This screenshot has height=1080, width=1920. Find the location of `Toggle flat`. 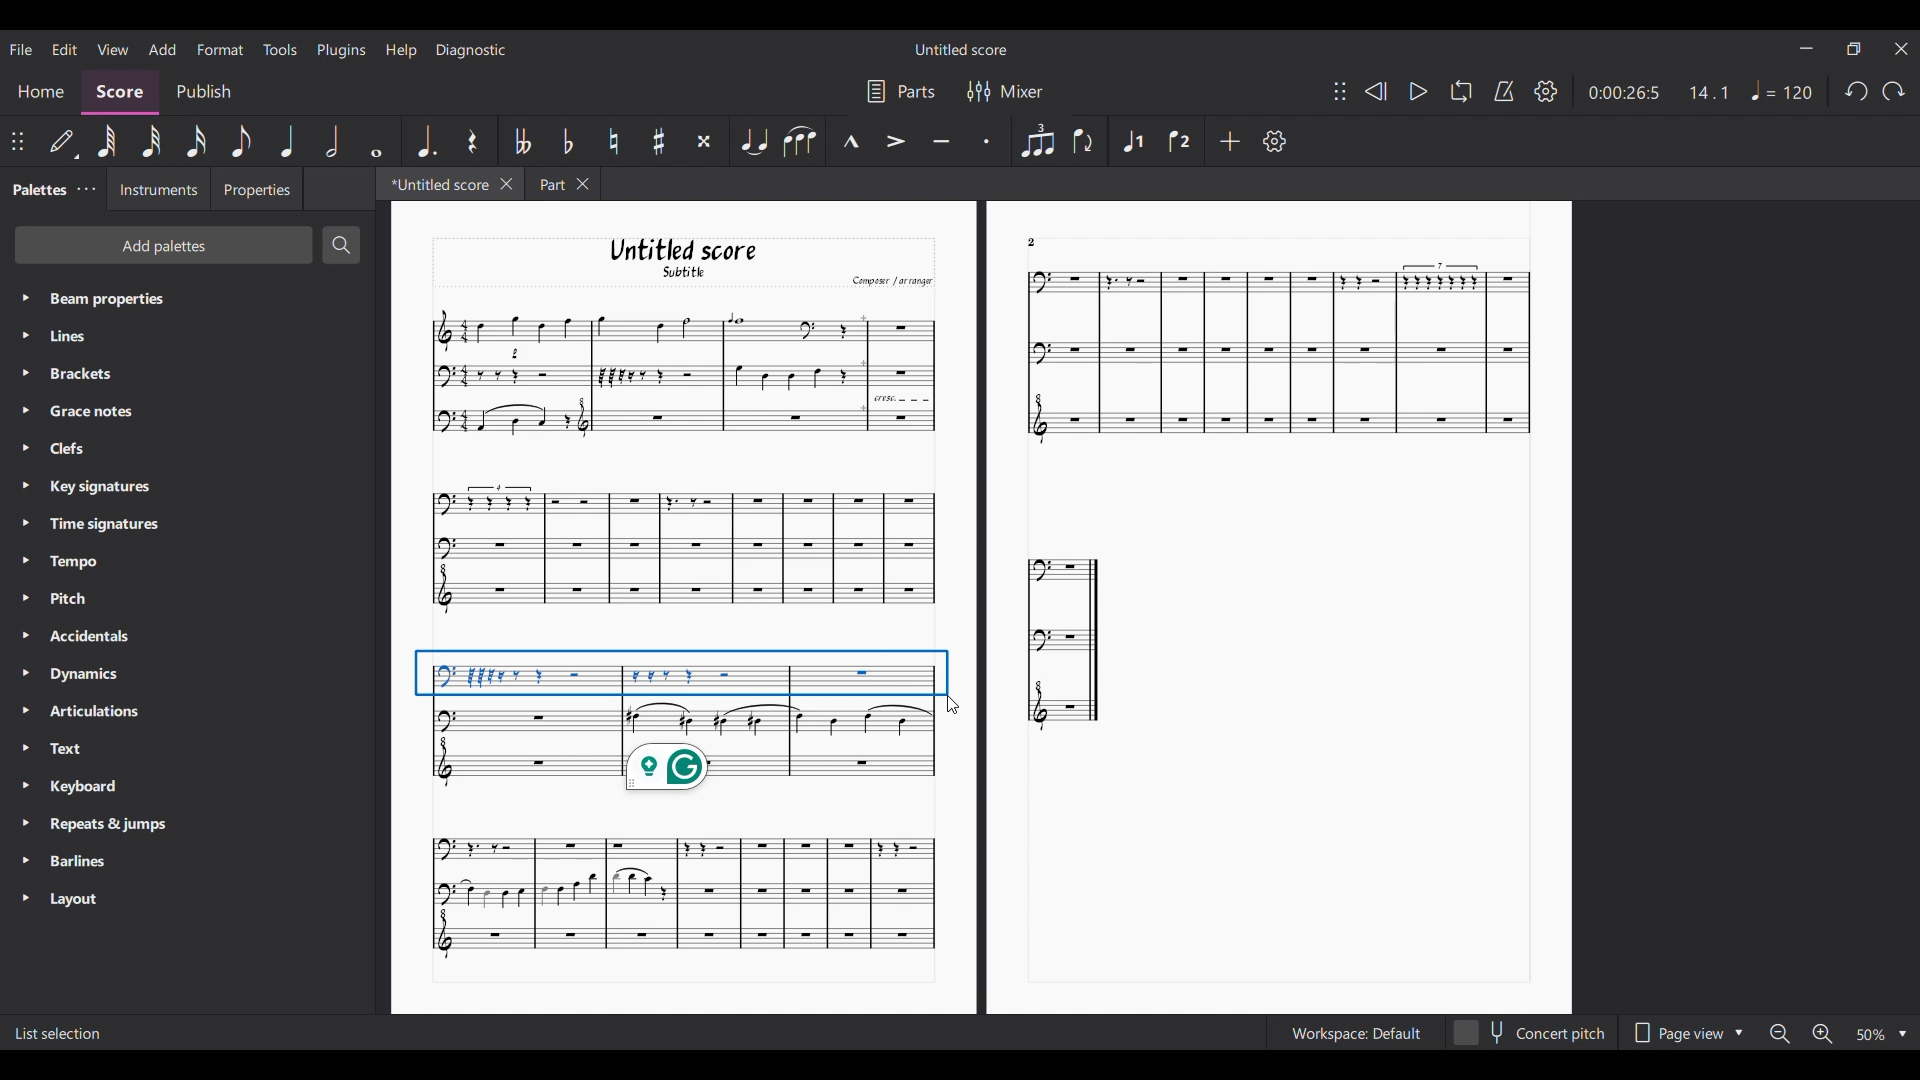

Toggle flat is located at coordinates (567, 140).